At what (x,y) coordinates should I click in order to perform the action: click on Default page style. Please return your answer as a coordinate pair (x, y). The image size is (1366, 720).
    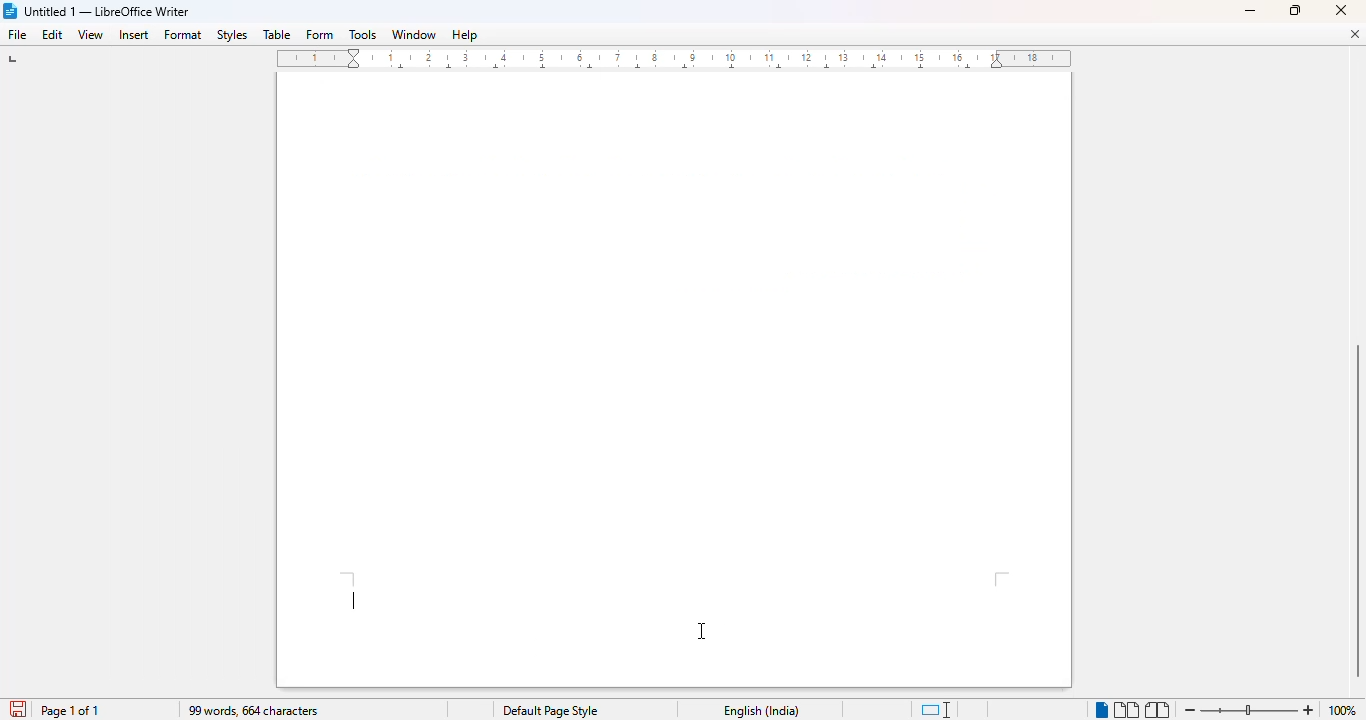
    Looking at the image, I should click on (550, 711).